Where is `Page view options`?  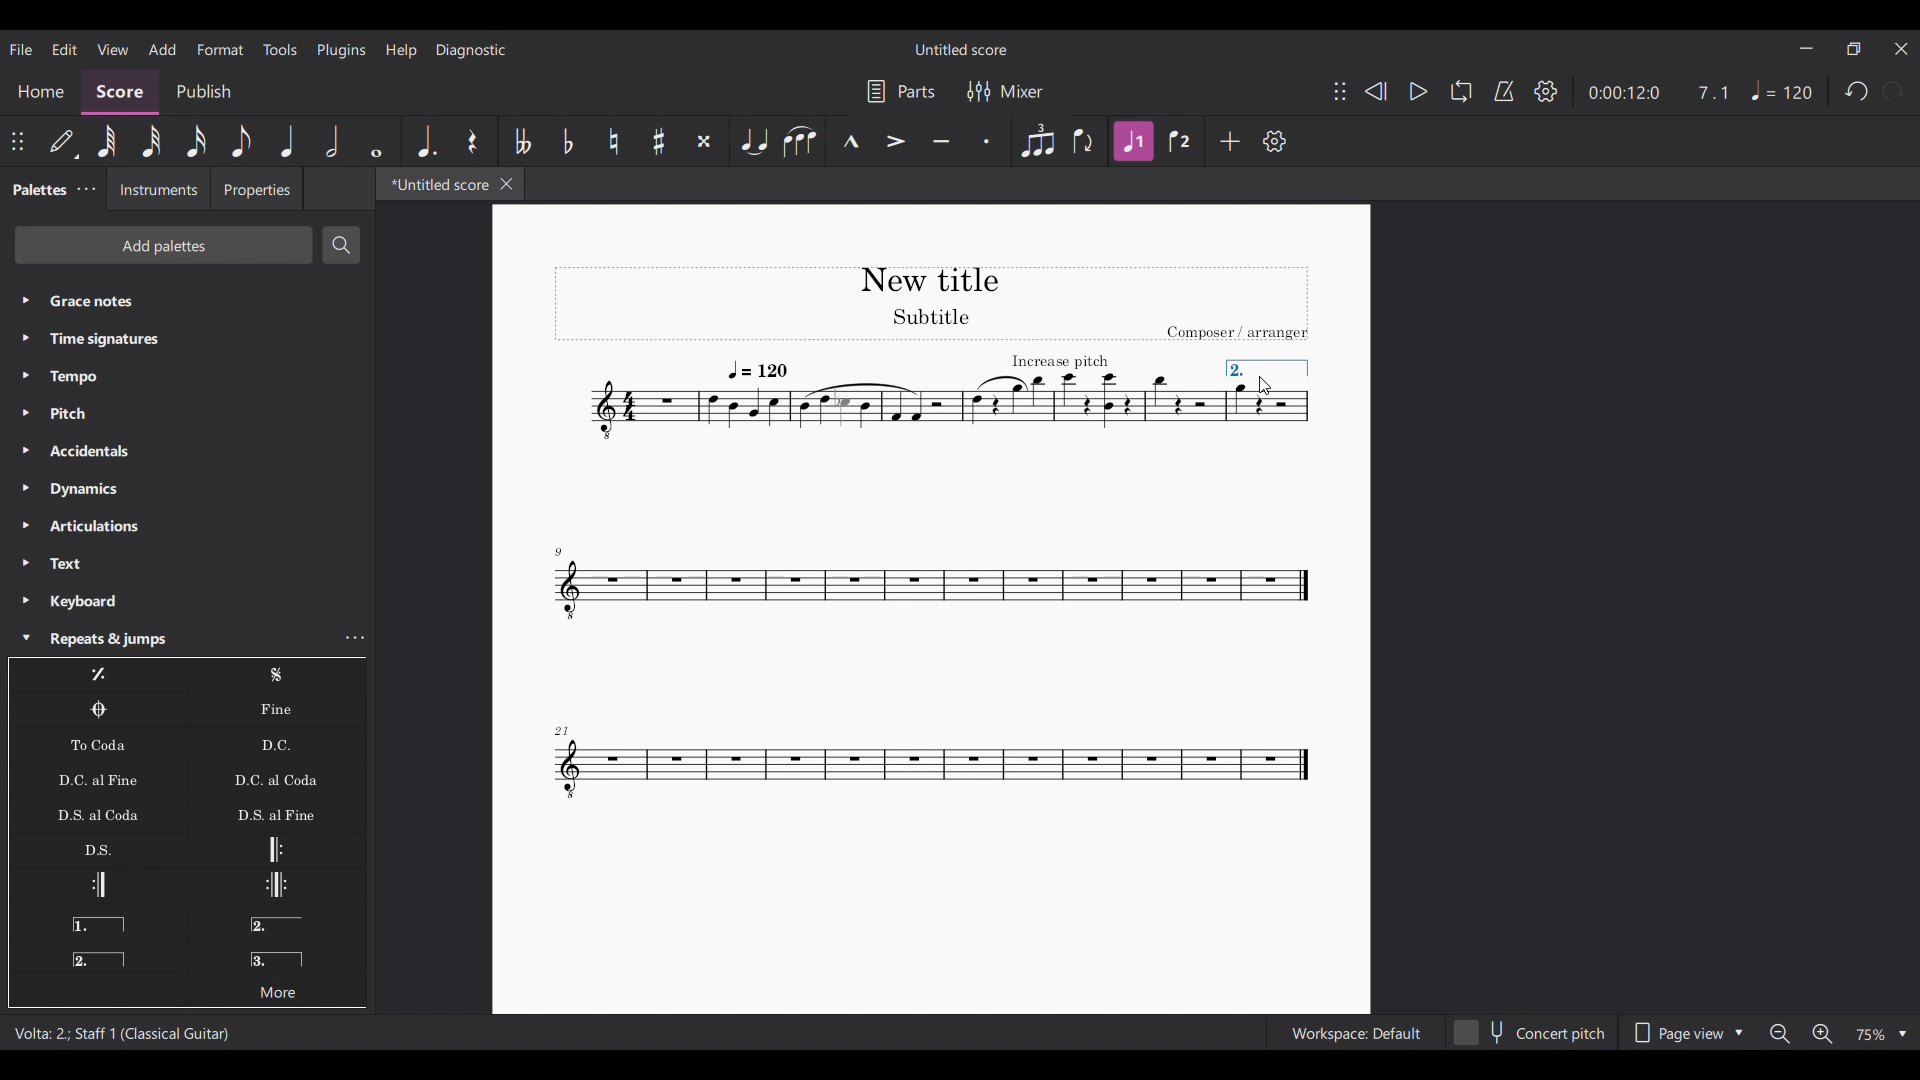
Page view options is located at coordinates (1686, 1032).